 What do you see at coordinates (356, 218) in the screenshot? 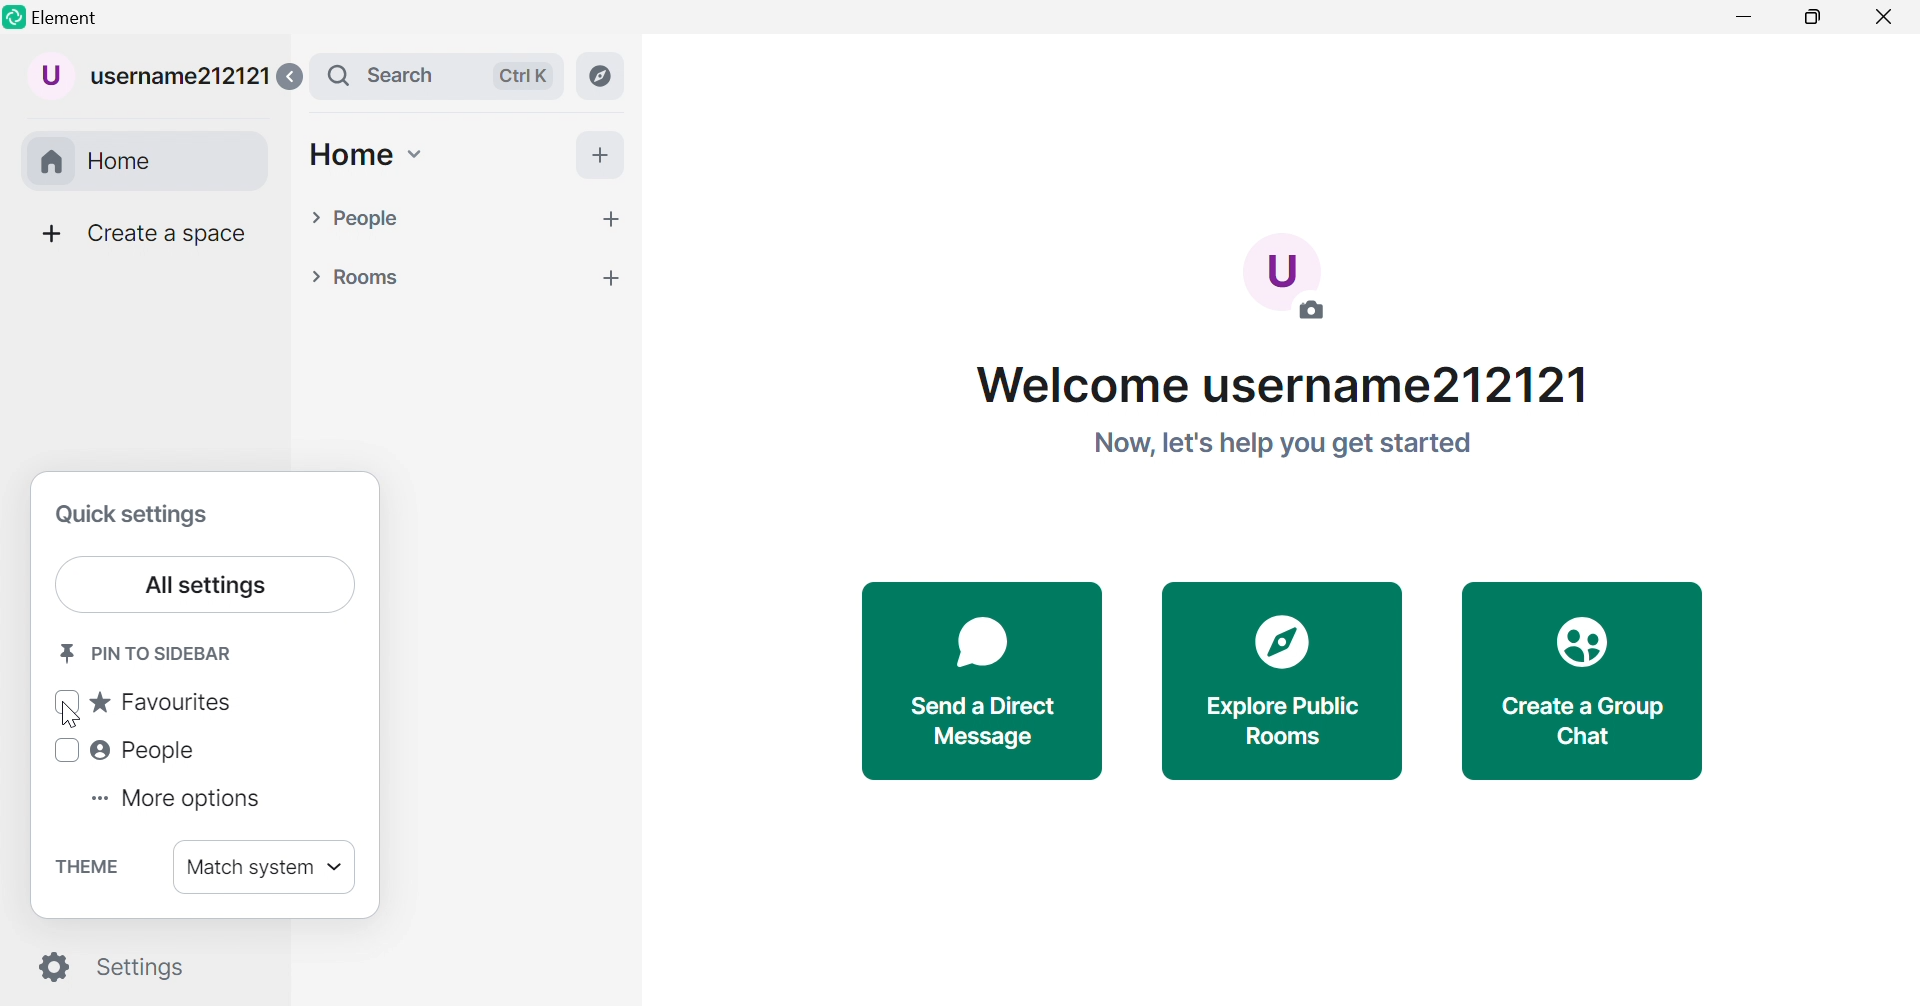
I see `People` at bounding box center [356, 218].